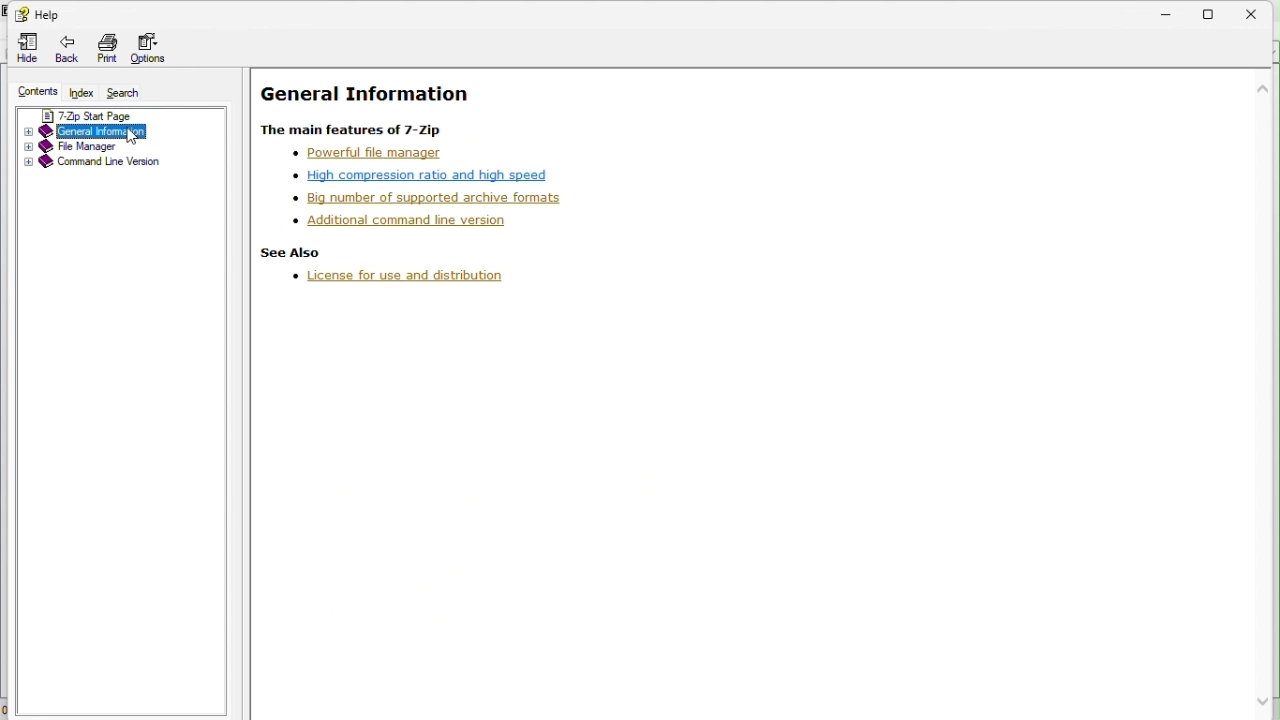  What do you see at coordinates (1263, 15) in the screenshot?
I see `Close` at bounding box center [1263, 15].